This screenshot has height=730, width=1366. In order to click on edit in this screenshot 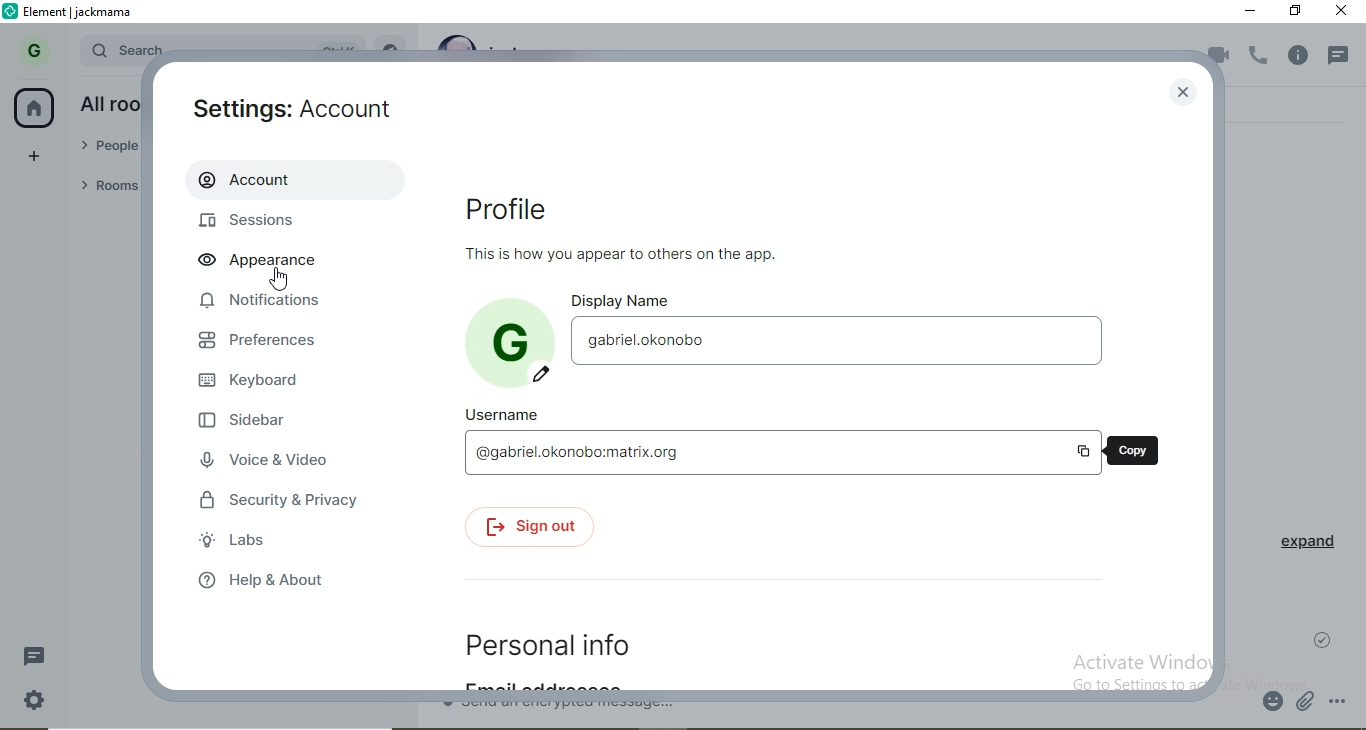, I will do `click(539, 375)`.